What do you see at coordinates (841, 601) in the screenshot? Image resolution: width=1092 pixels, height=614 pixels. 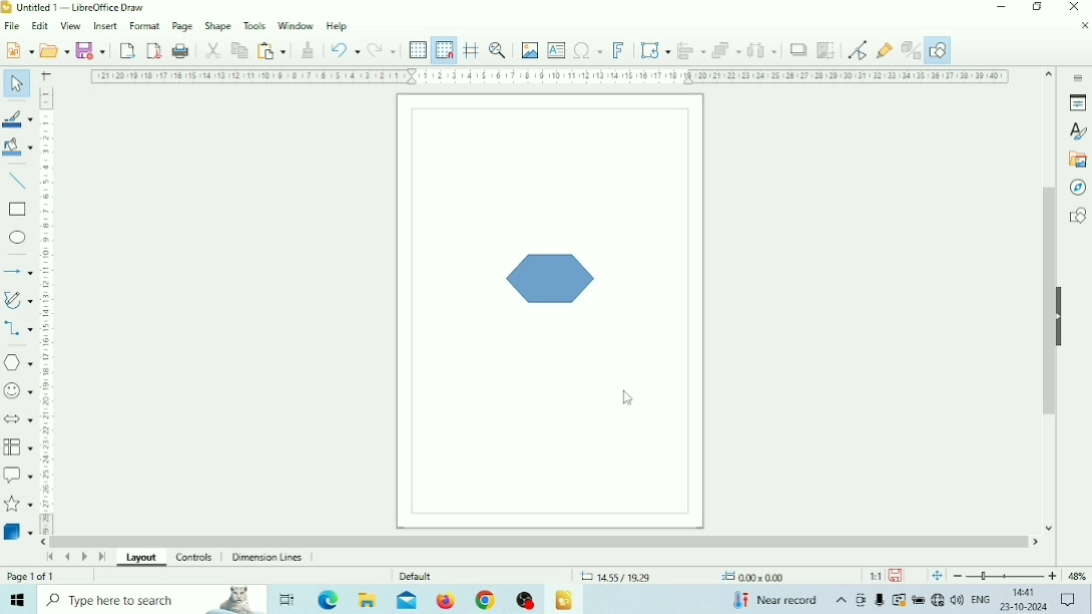 I see `Show hidden icons` at bounding box center [841, 601].